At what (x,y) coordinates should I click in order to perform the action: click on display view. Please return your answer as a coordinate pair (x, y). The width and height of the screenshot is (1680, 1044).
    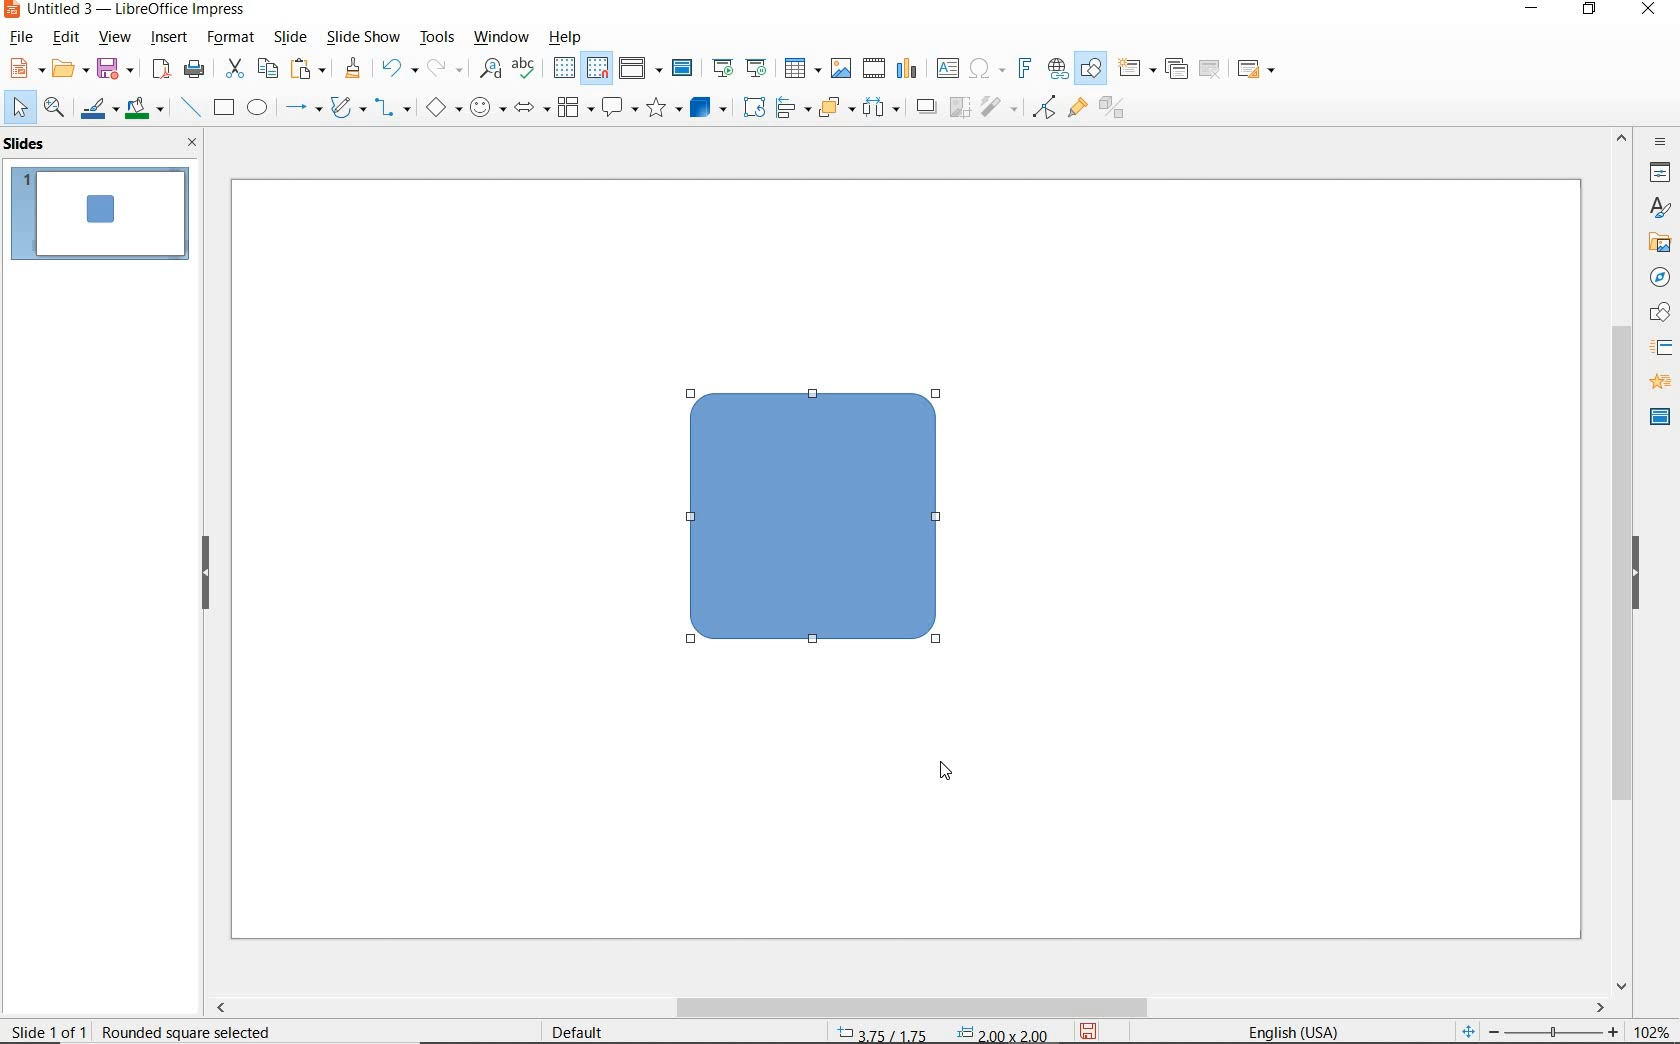
    Looking at the image, I should click on (641, 68).